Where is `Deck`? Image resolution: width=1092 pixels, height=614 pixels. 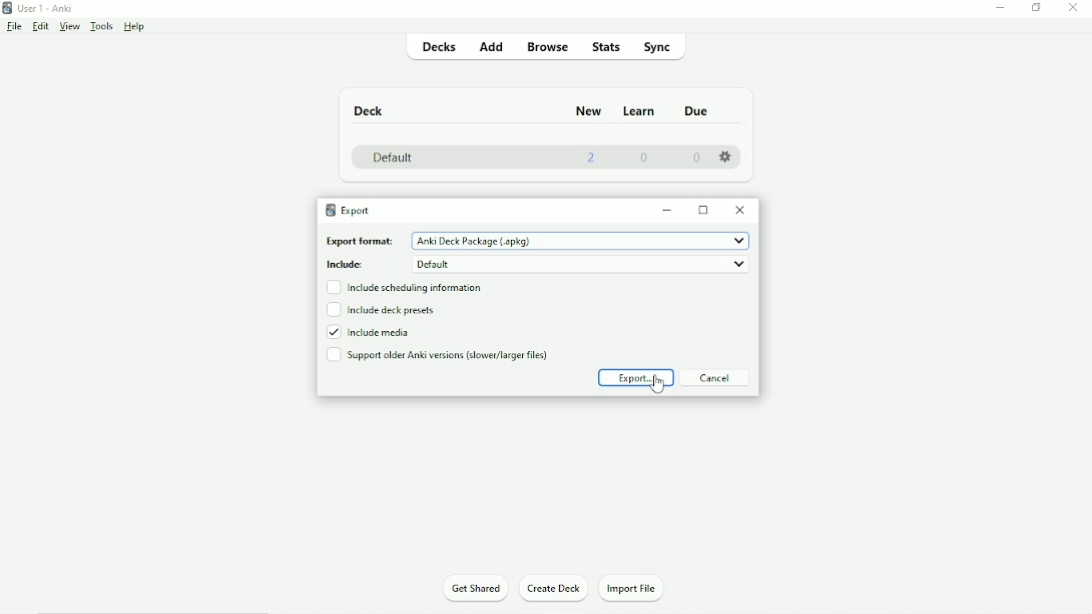
Deck is located at coordinates (370, 111).